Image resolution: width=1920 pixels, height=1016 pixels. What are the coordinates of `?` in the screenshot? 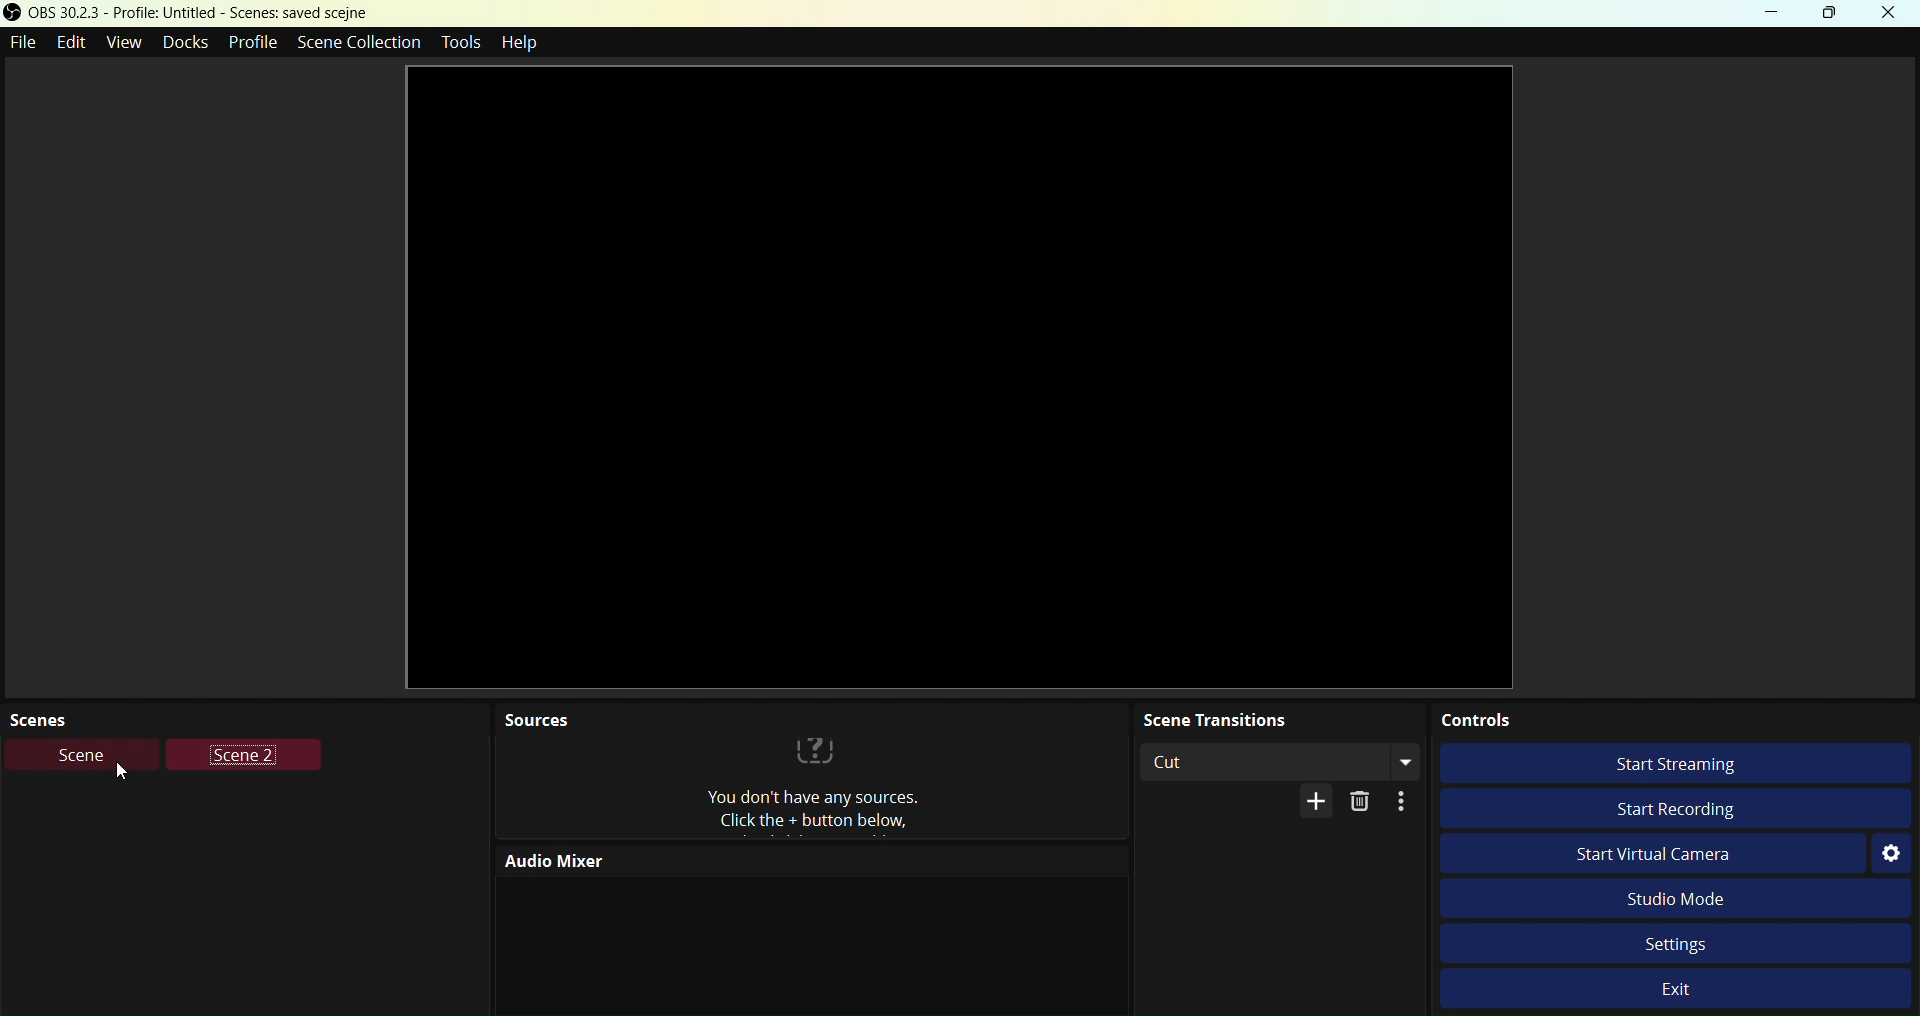 It's located at (815, 747).